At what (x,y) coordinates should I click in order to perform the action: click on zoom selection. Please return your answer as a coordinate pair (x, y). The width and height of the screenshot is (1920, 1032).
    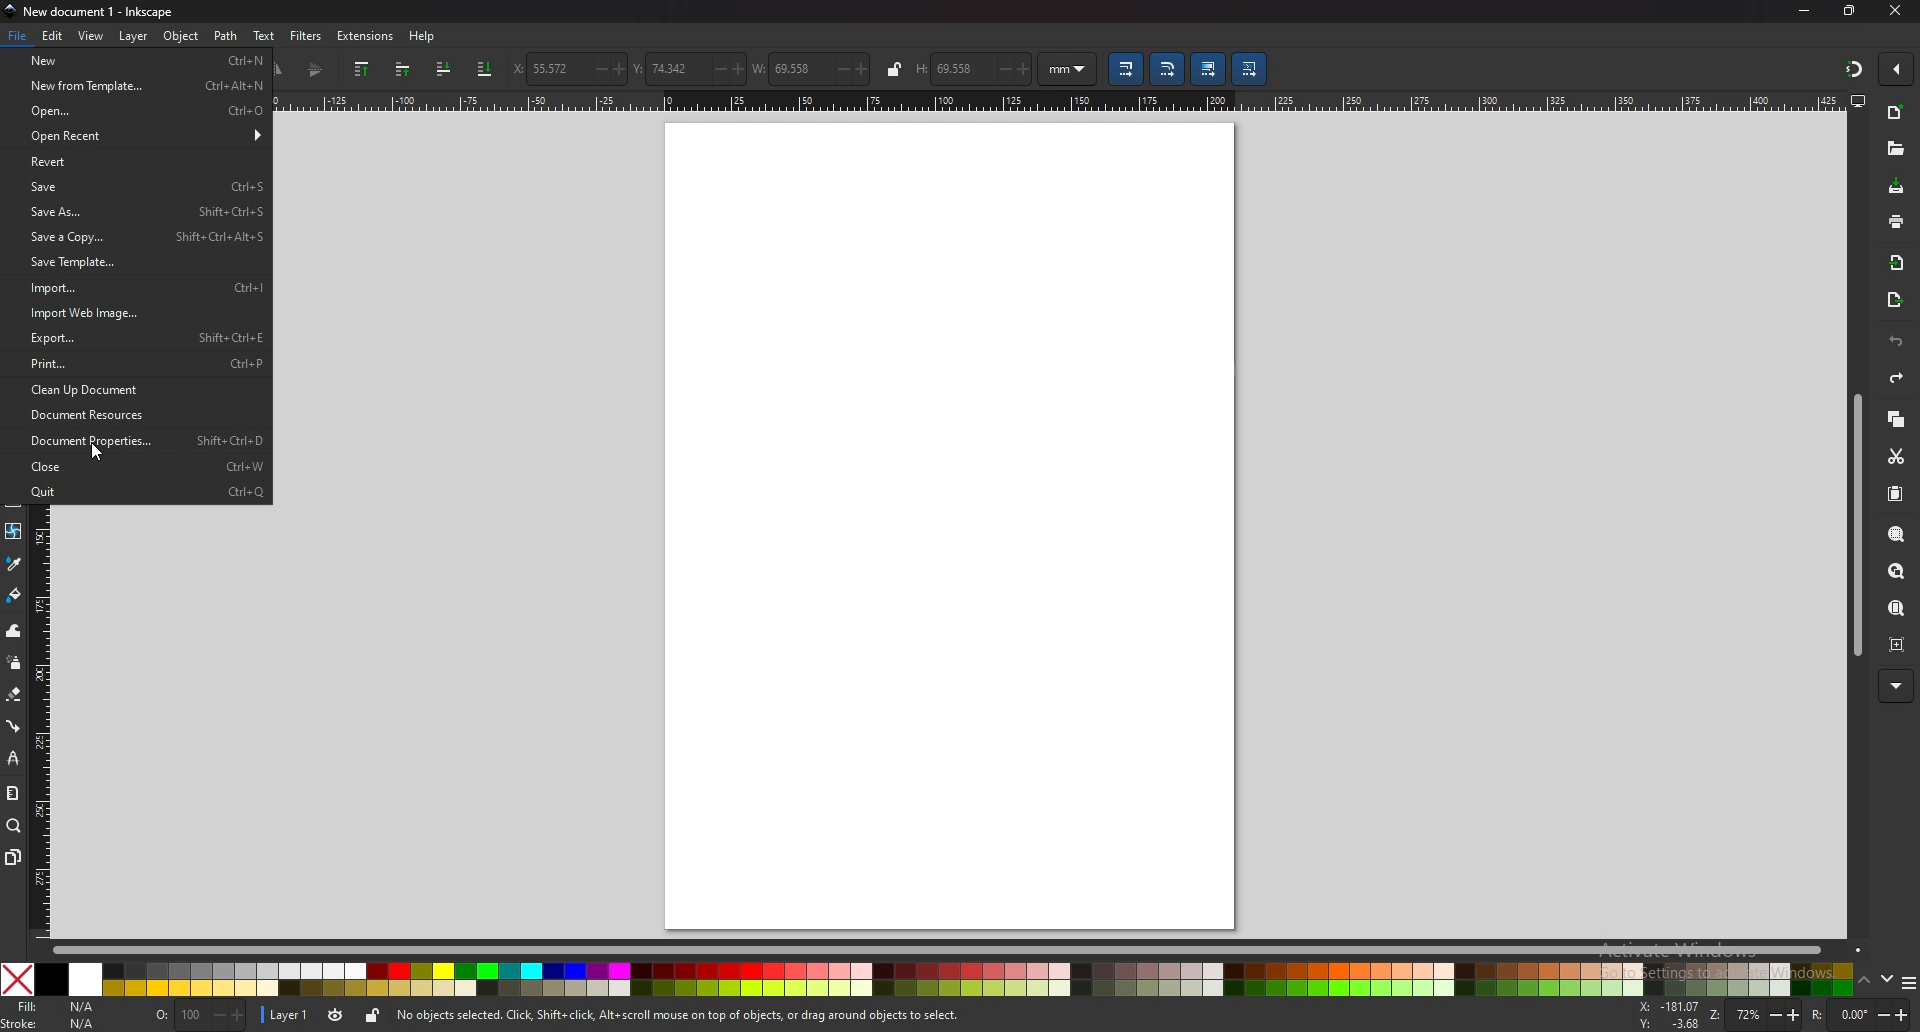
    Looking at the image, I should click on (1896, 534).